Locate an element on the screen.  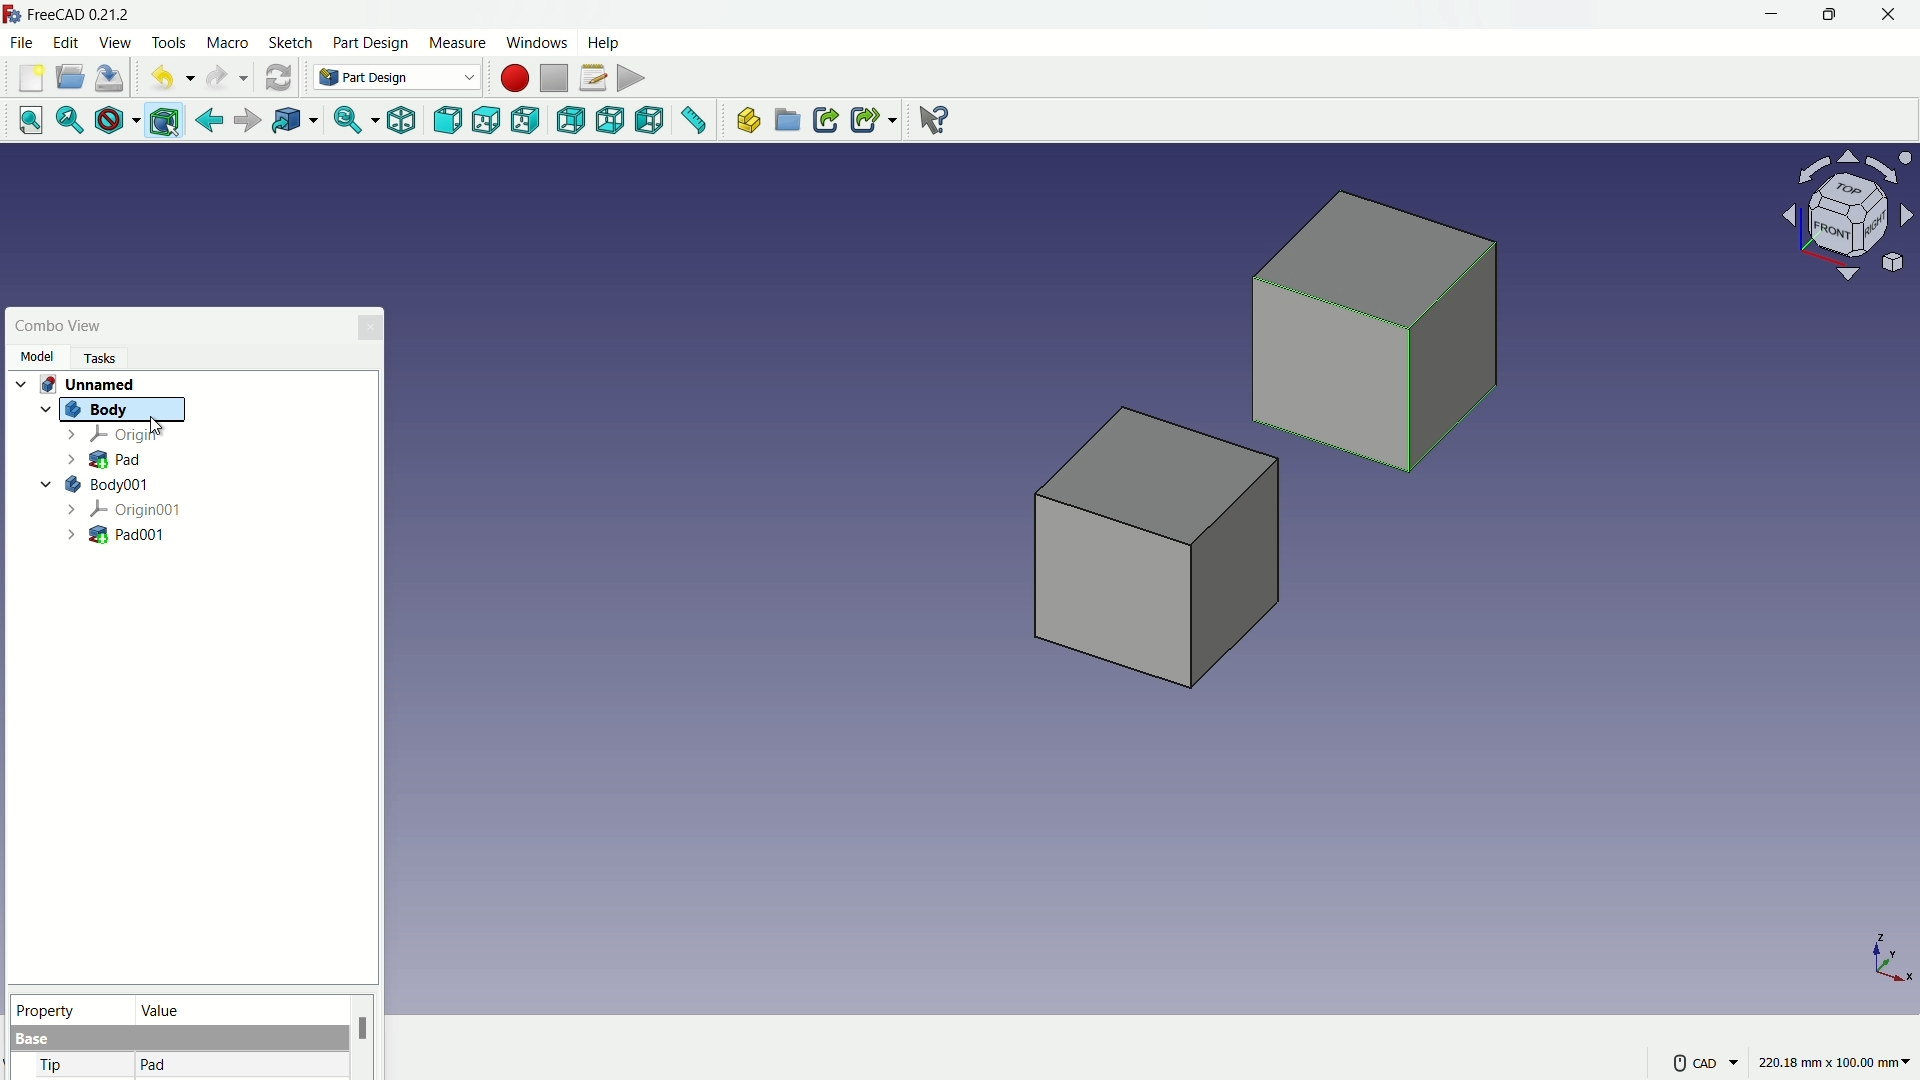
maximize or restore is located at coordinates (1827, 14).